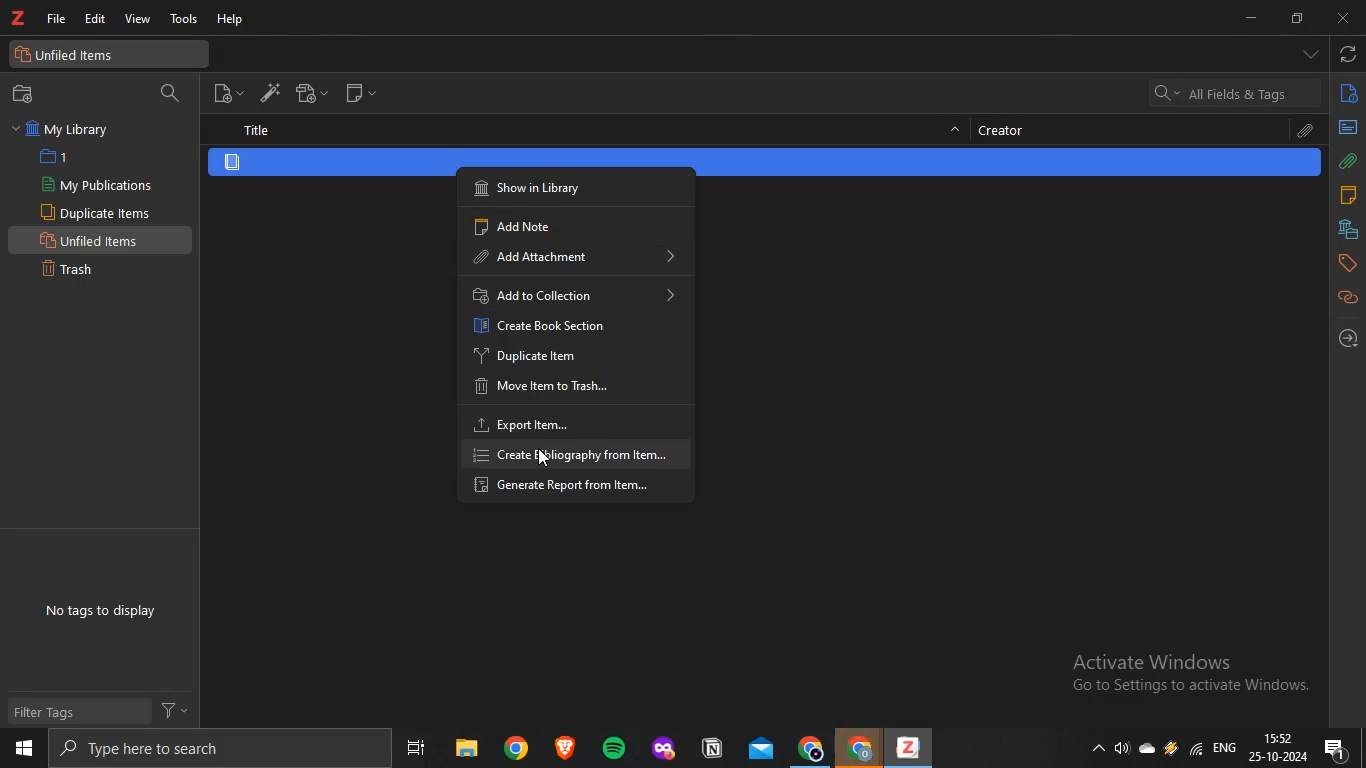  I want to click on ‘Move Item to Trash..., so click(545, 385).